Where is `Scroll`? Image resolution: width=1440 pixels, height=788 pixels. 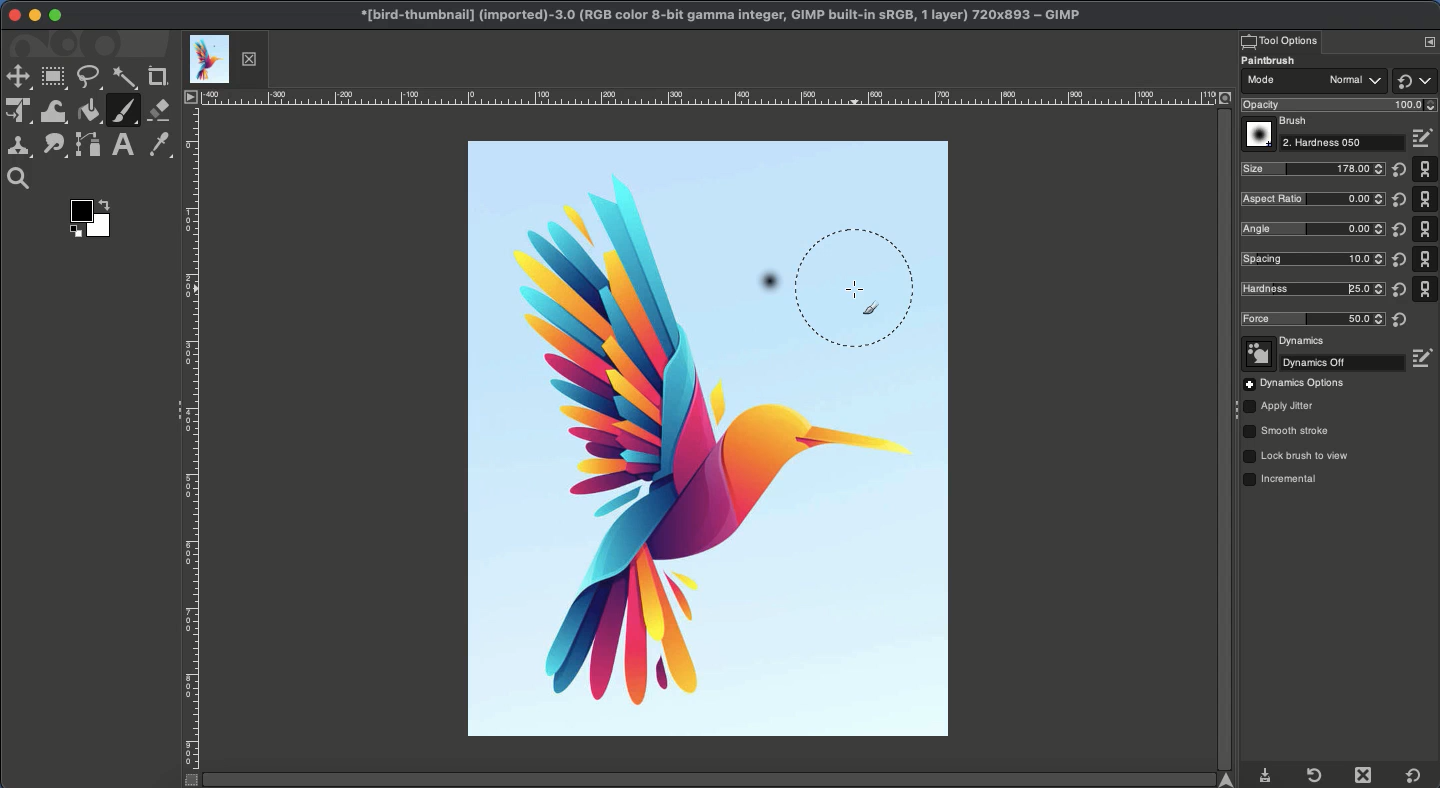
Scroll is located at coordinates (1222, 439).